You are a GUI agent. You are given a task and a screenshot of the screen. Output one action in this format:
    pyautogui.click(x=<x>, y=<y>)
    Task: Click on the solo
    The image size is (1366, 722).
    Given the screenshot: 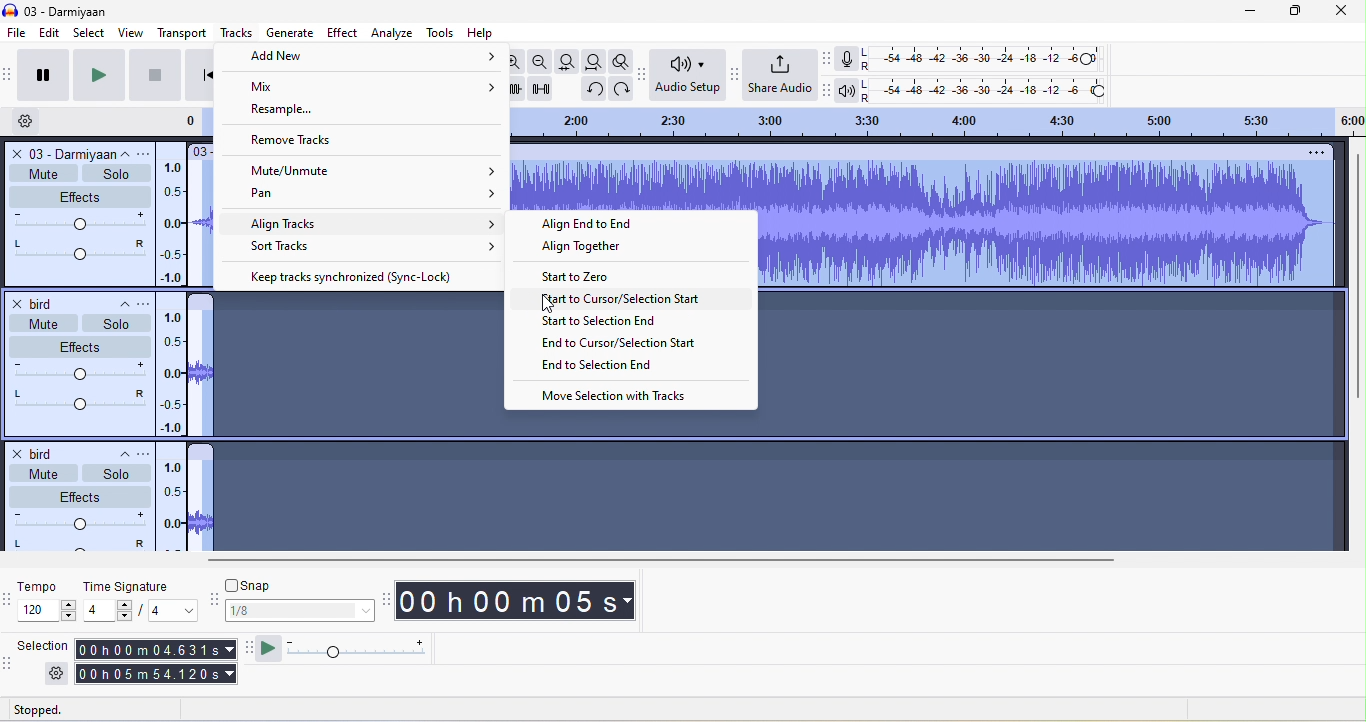 What is the action you would take?
    pyautogui.click(x=116, y=474)
    